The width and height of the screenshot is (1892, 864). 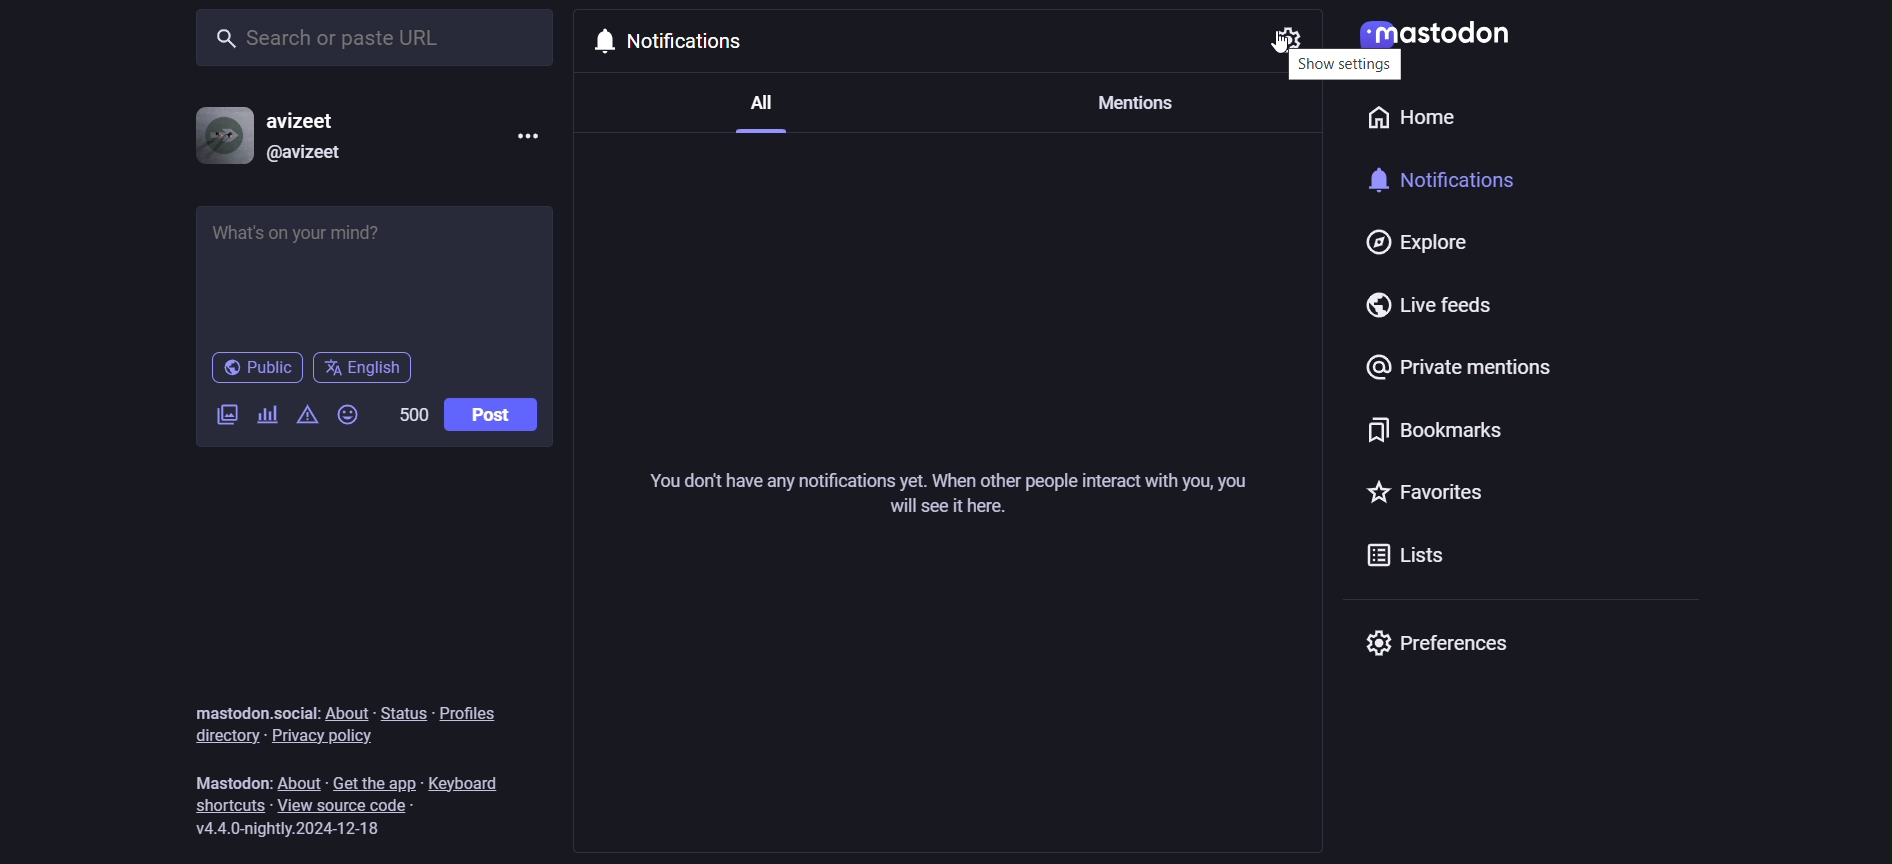 What do you see at coordinates (1405, 122) in the screenshot?
I see `home` at bounding box center [1405, 122].